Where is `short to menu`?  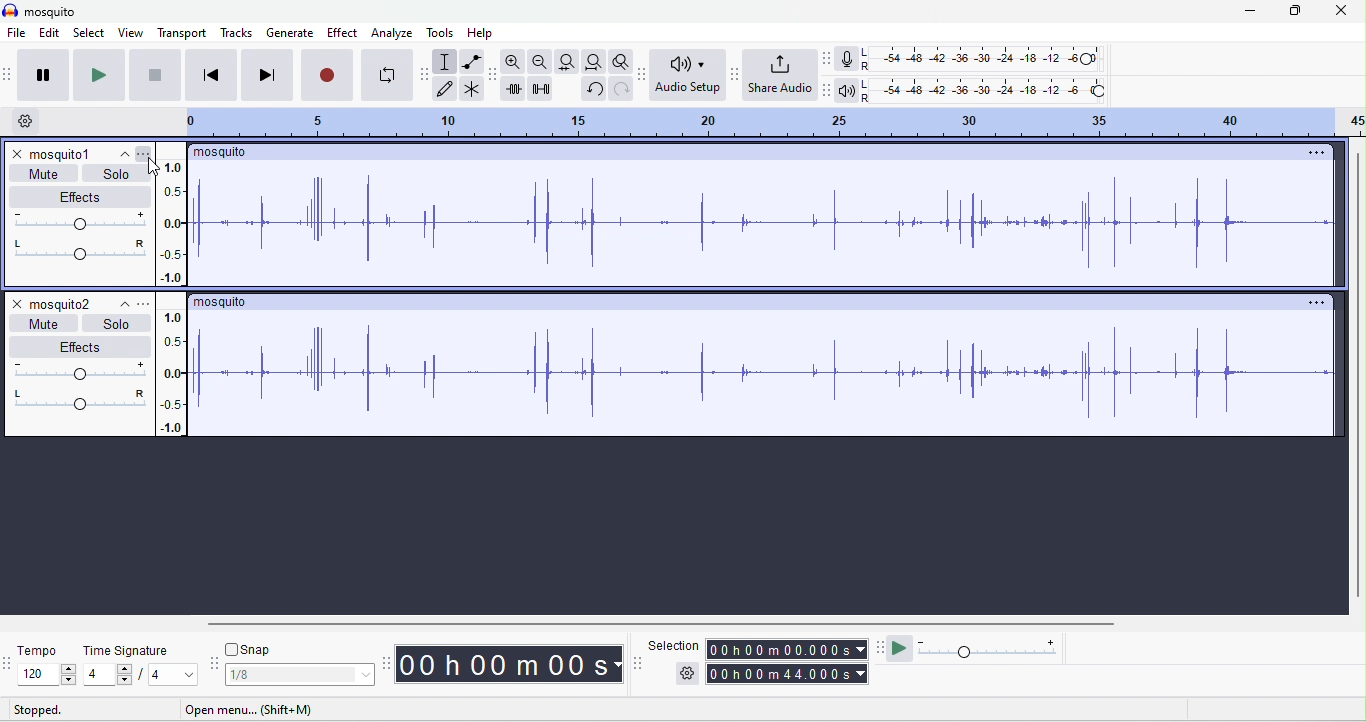
short to menu is located at coordinates (250, 711).